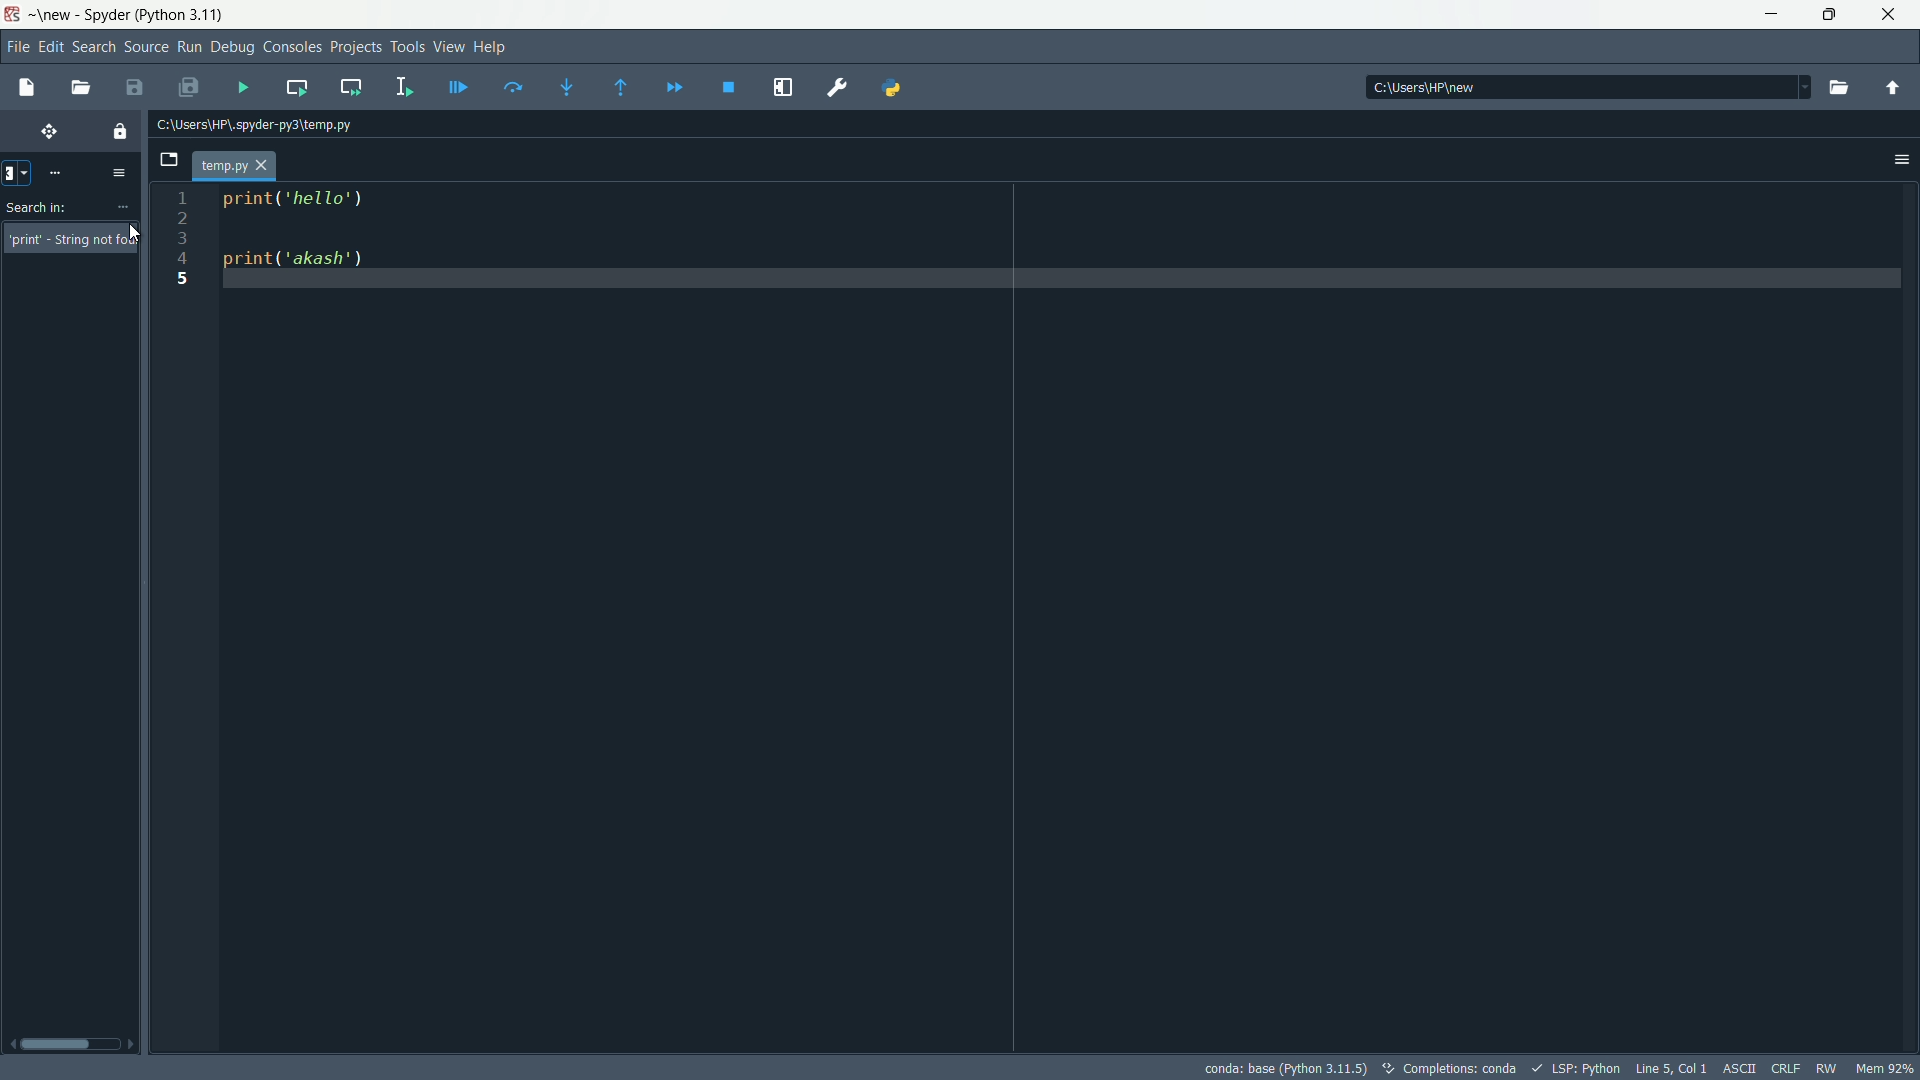 This screenshot has width=1920, height=1080. I want to click on run current cell and go to the next one, so click(345, 86).